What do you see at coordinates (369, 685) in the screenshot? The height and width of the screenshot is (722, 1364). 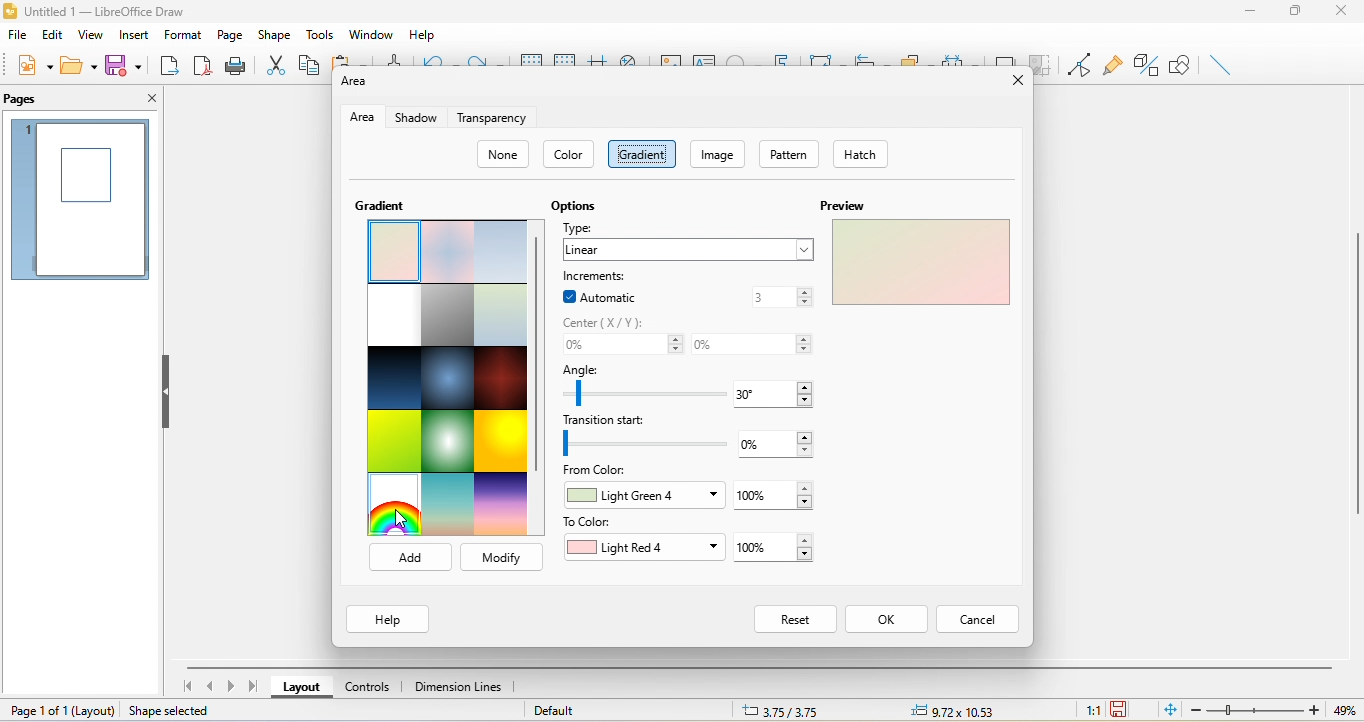 I see `controls` at bounding box center [369, 685].